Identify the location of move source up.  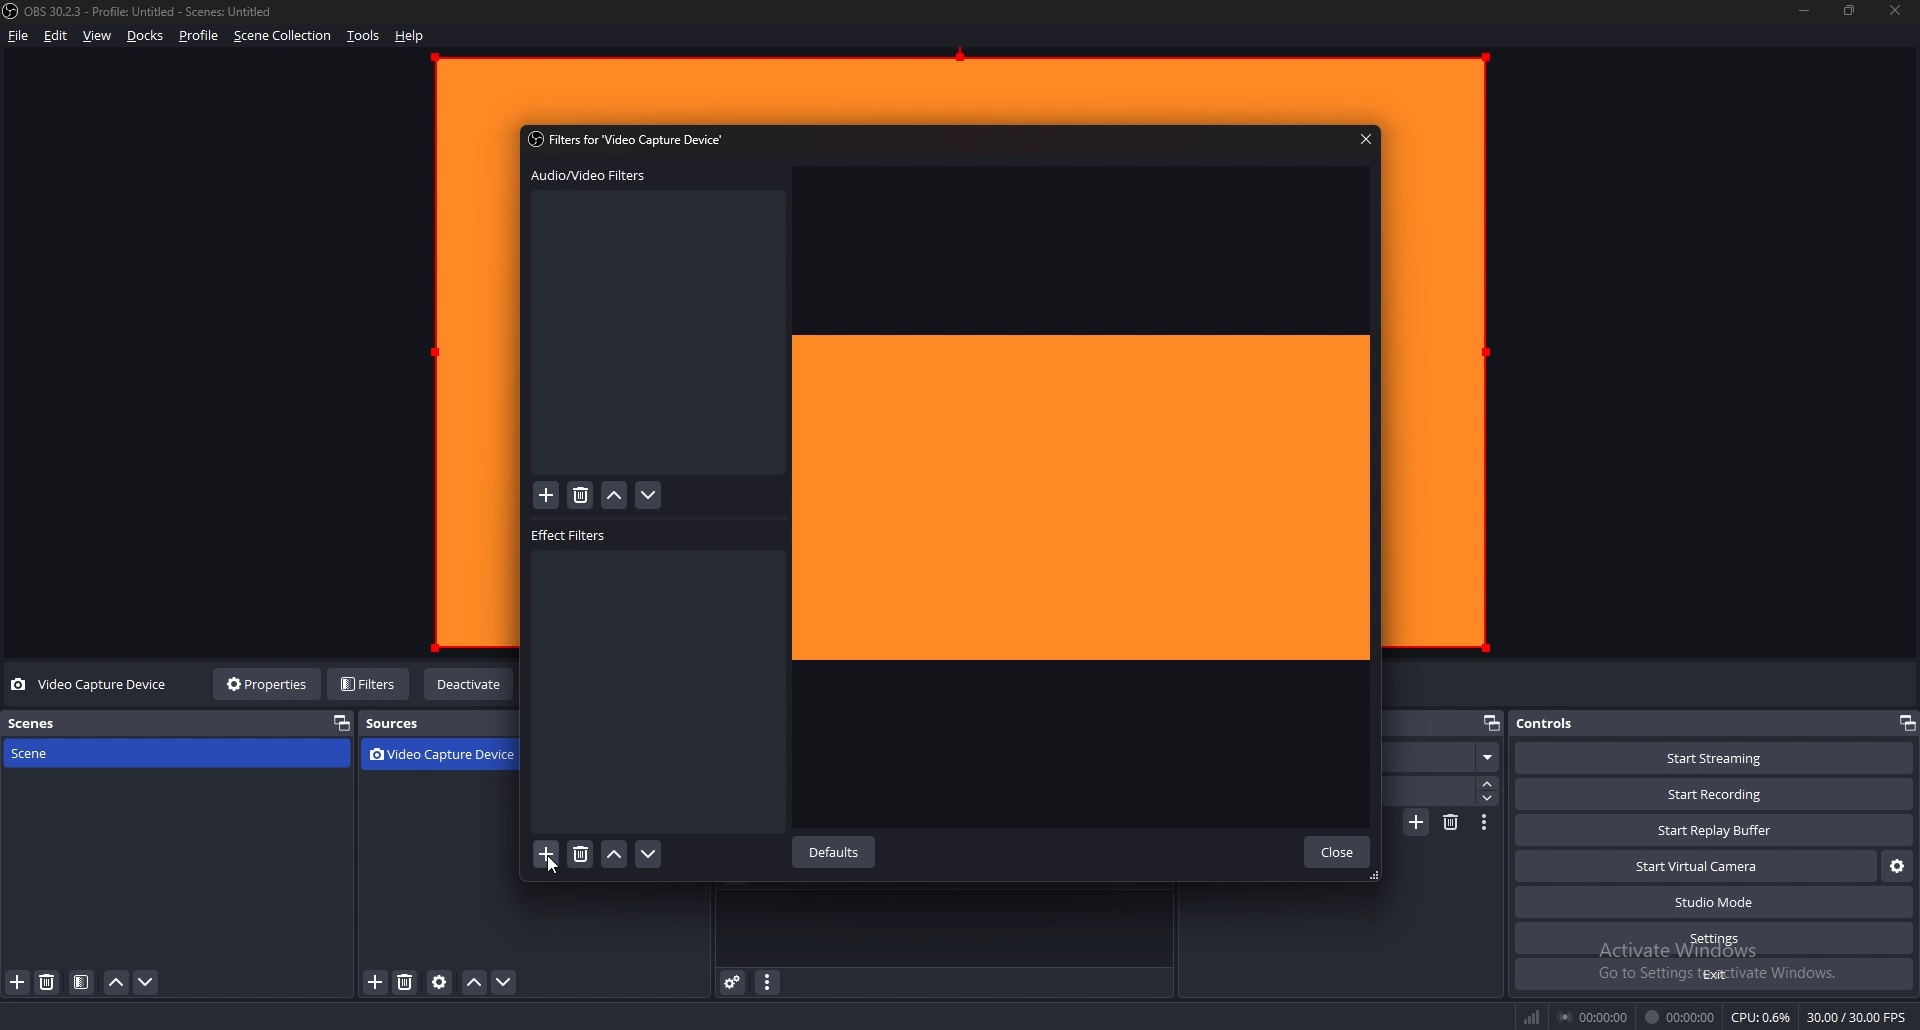
(474, 984).